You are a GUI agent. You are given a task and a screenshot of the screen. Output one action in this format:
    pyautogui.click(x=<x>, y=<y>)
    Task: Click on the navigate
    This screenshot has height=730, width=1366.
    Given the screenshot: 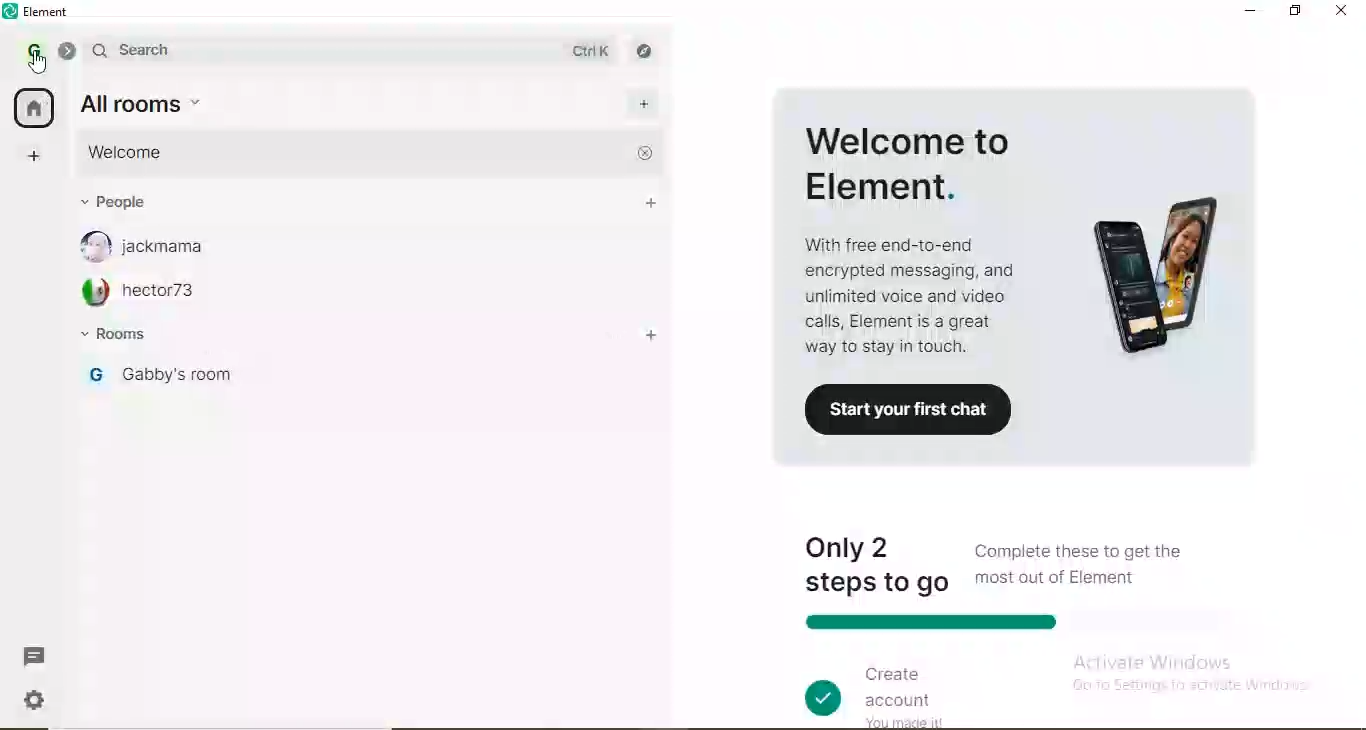 What is the action you would take?
    pyautogui.click(x=650, y=53)
    